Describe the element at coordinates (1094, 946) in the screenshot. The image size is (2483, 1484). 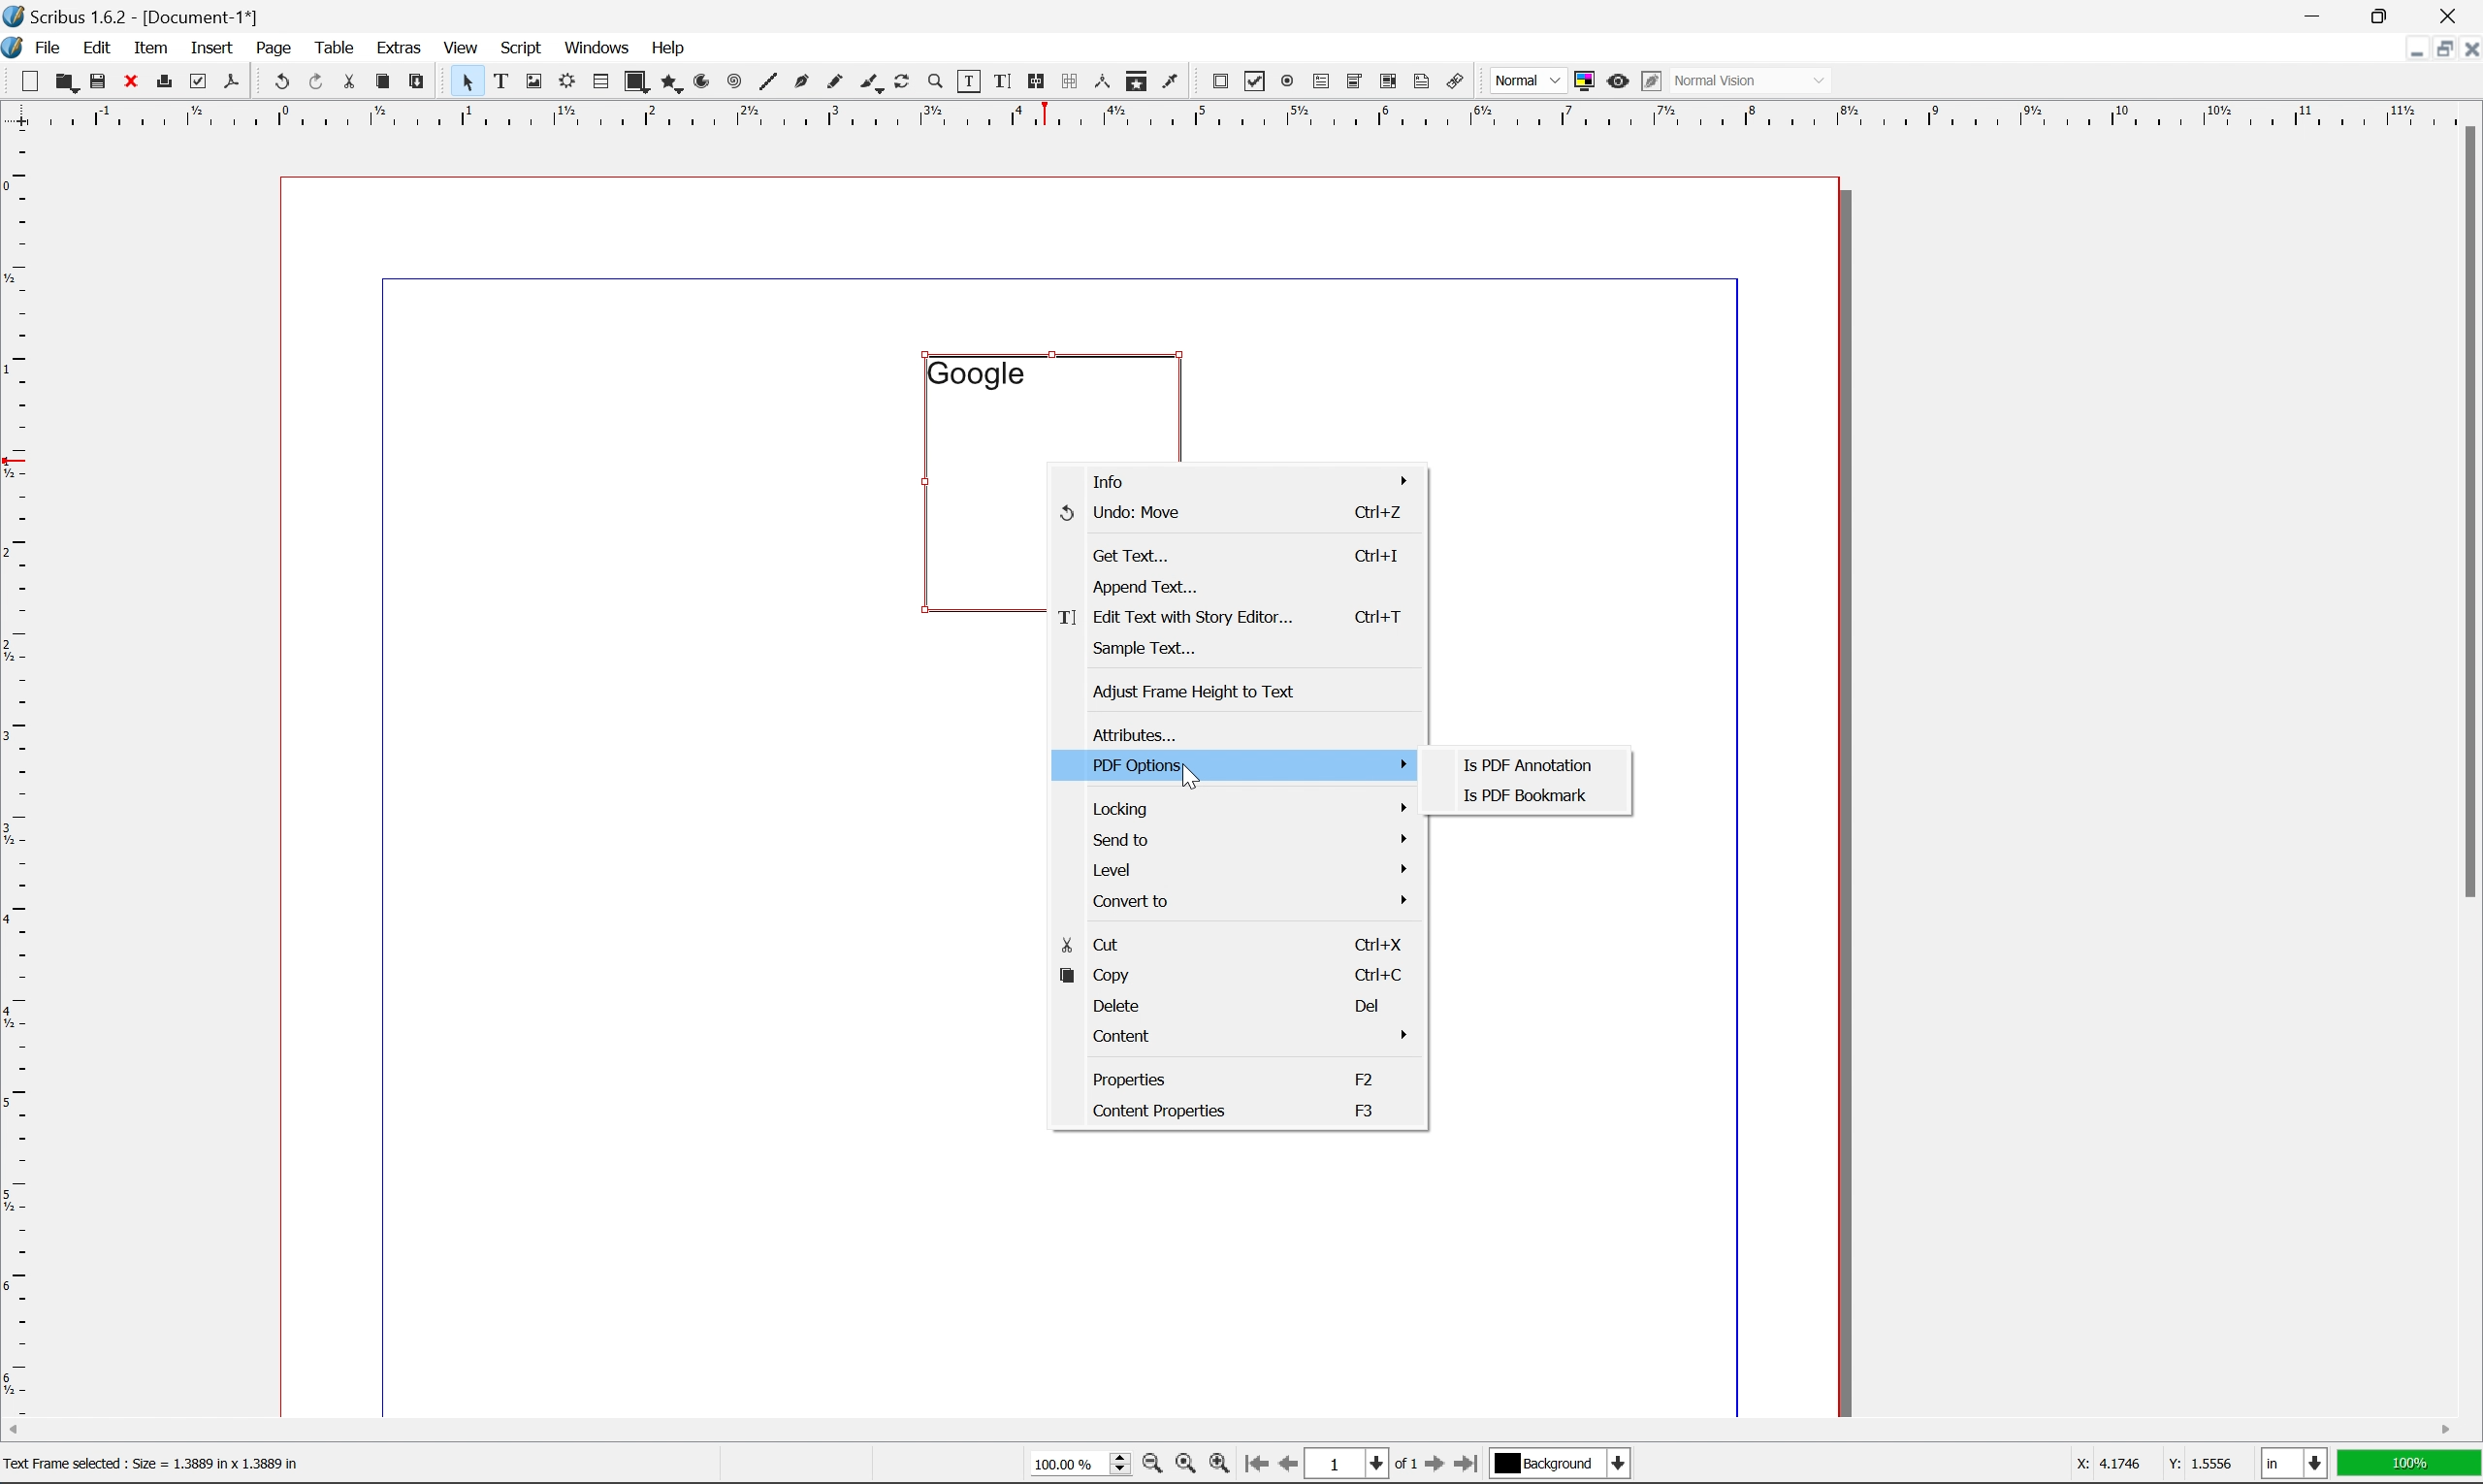
I see `cut` at that location.